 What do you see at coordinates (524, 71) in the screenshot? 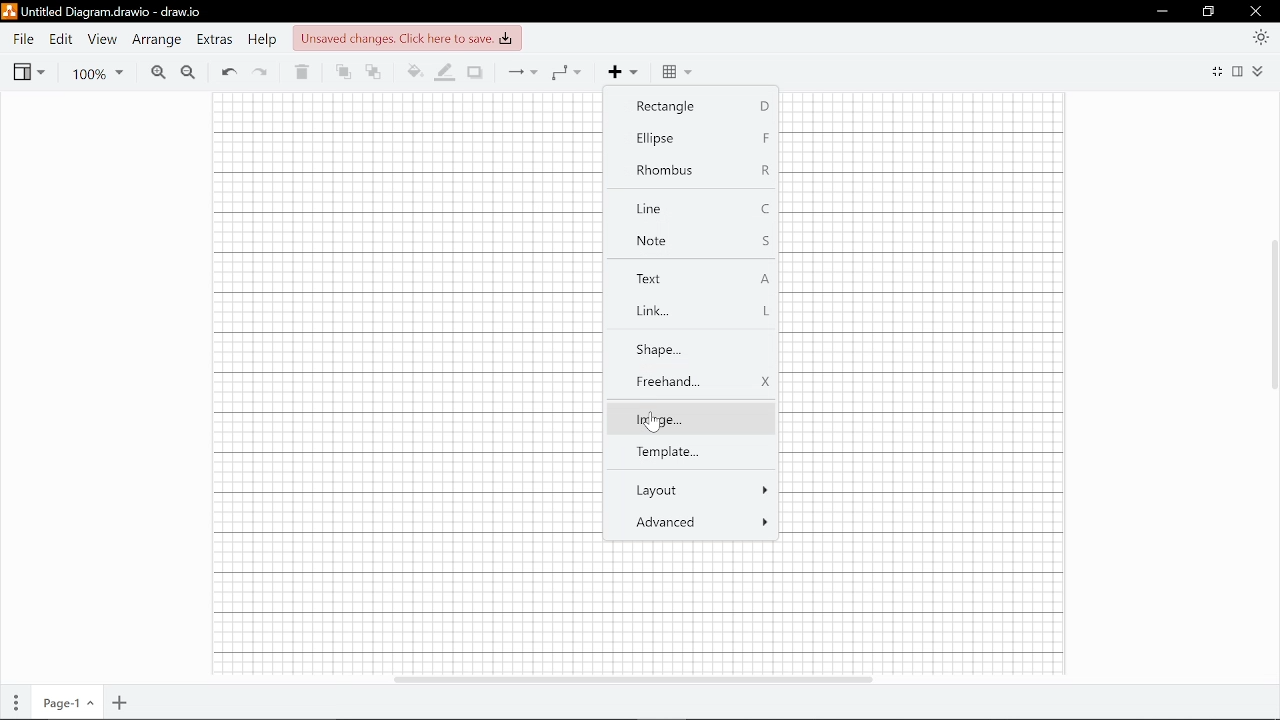
I see `Connection` at bounding box center [524, 71].